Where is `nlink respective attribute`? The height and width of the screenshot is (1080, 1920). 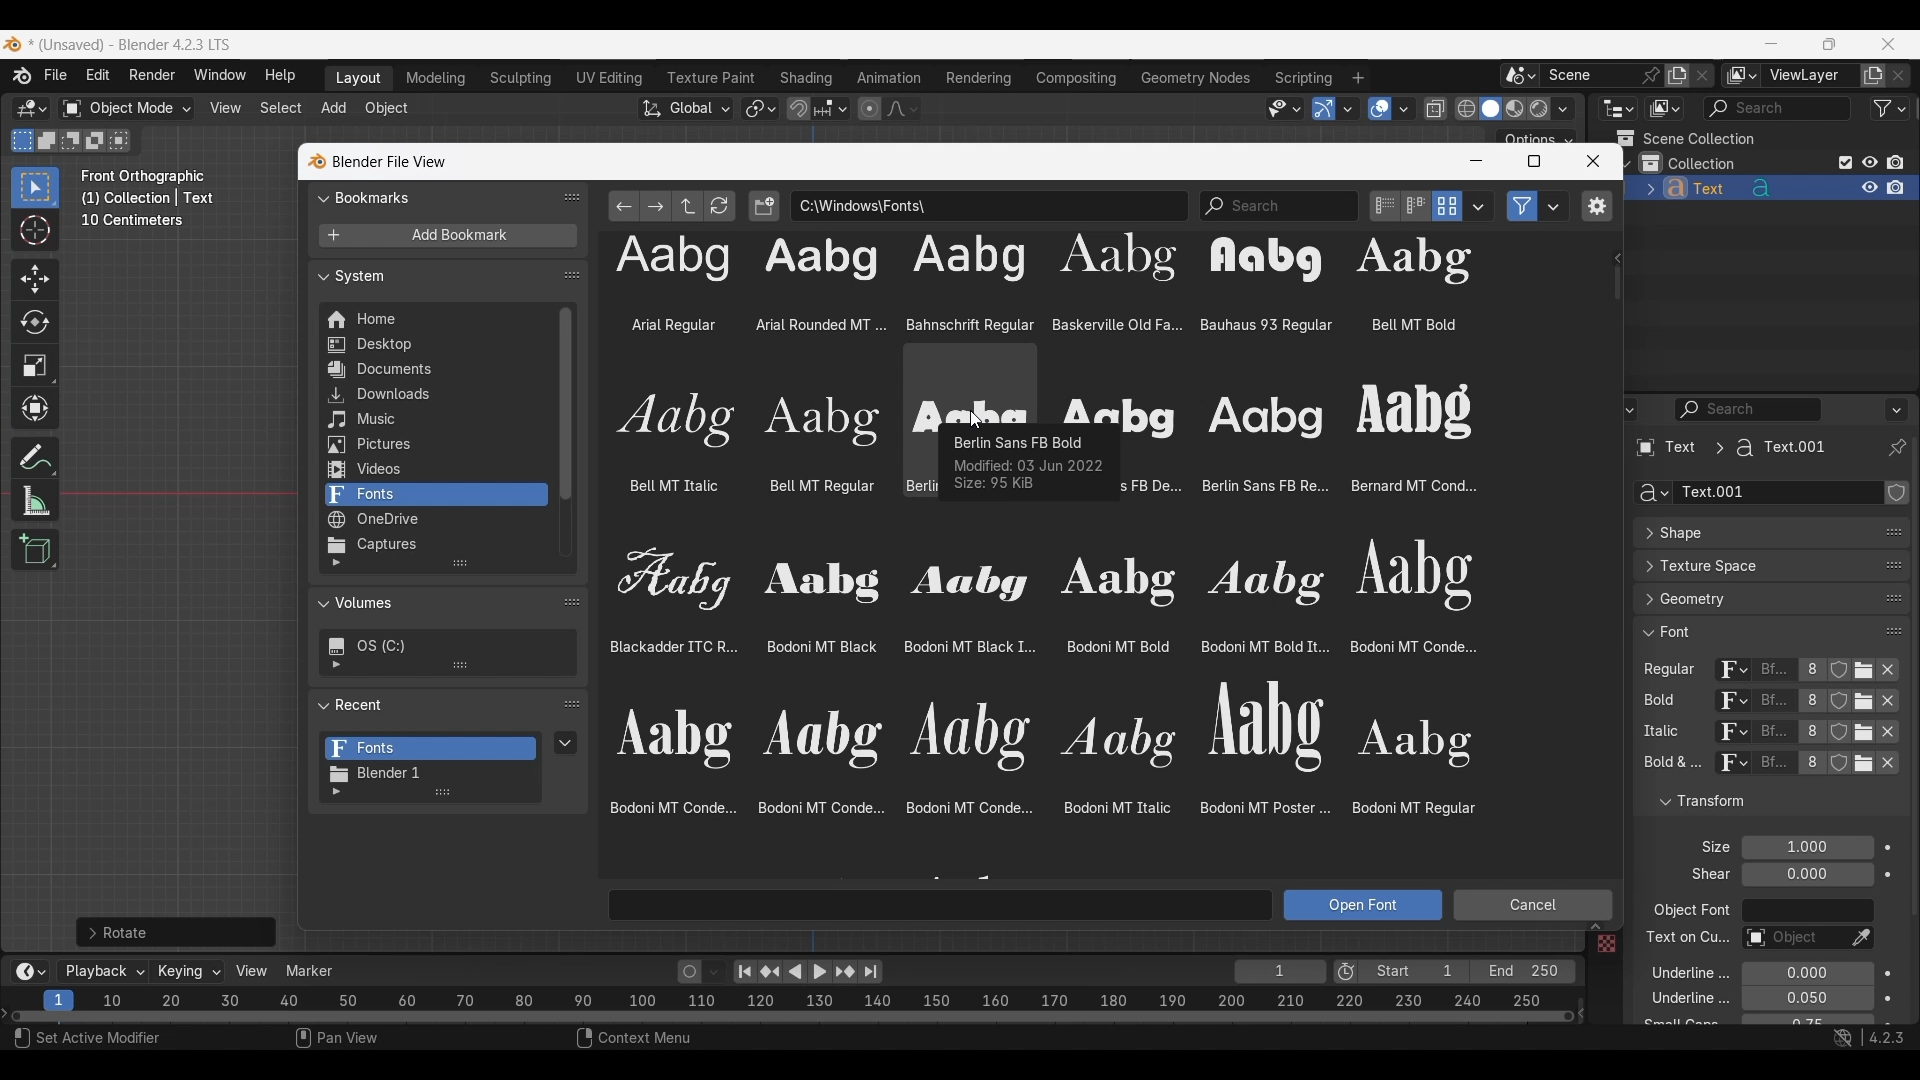 nlink respective attribute is located at coordinates (1854, 703).